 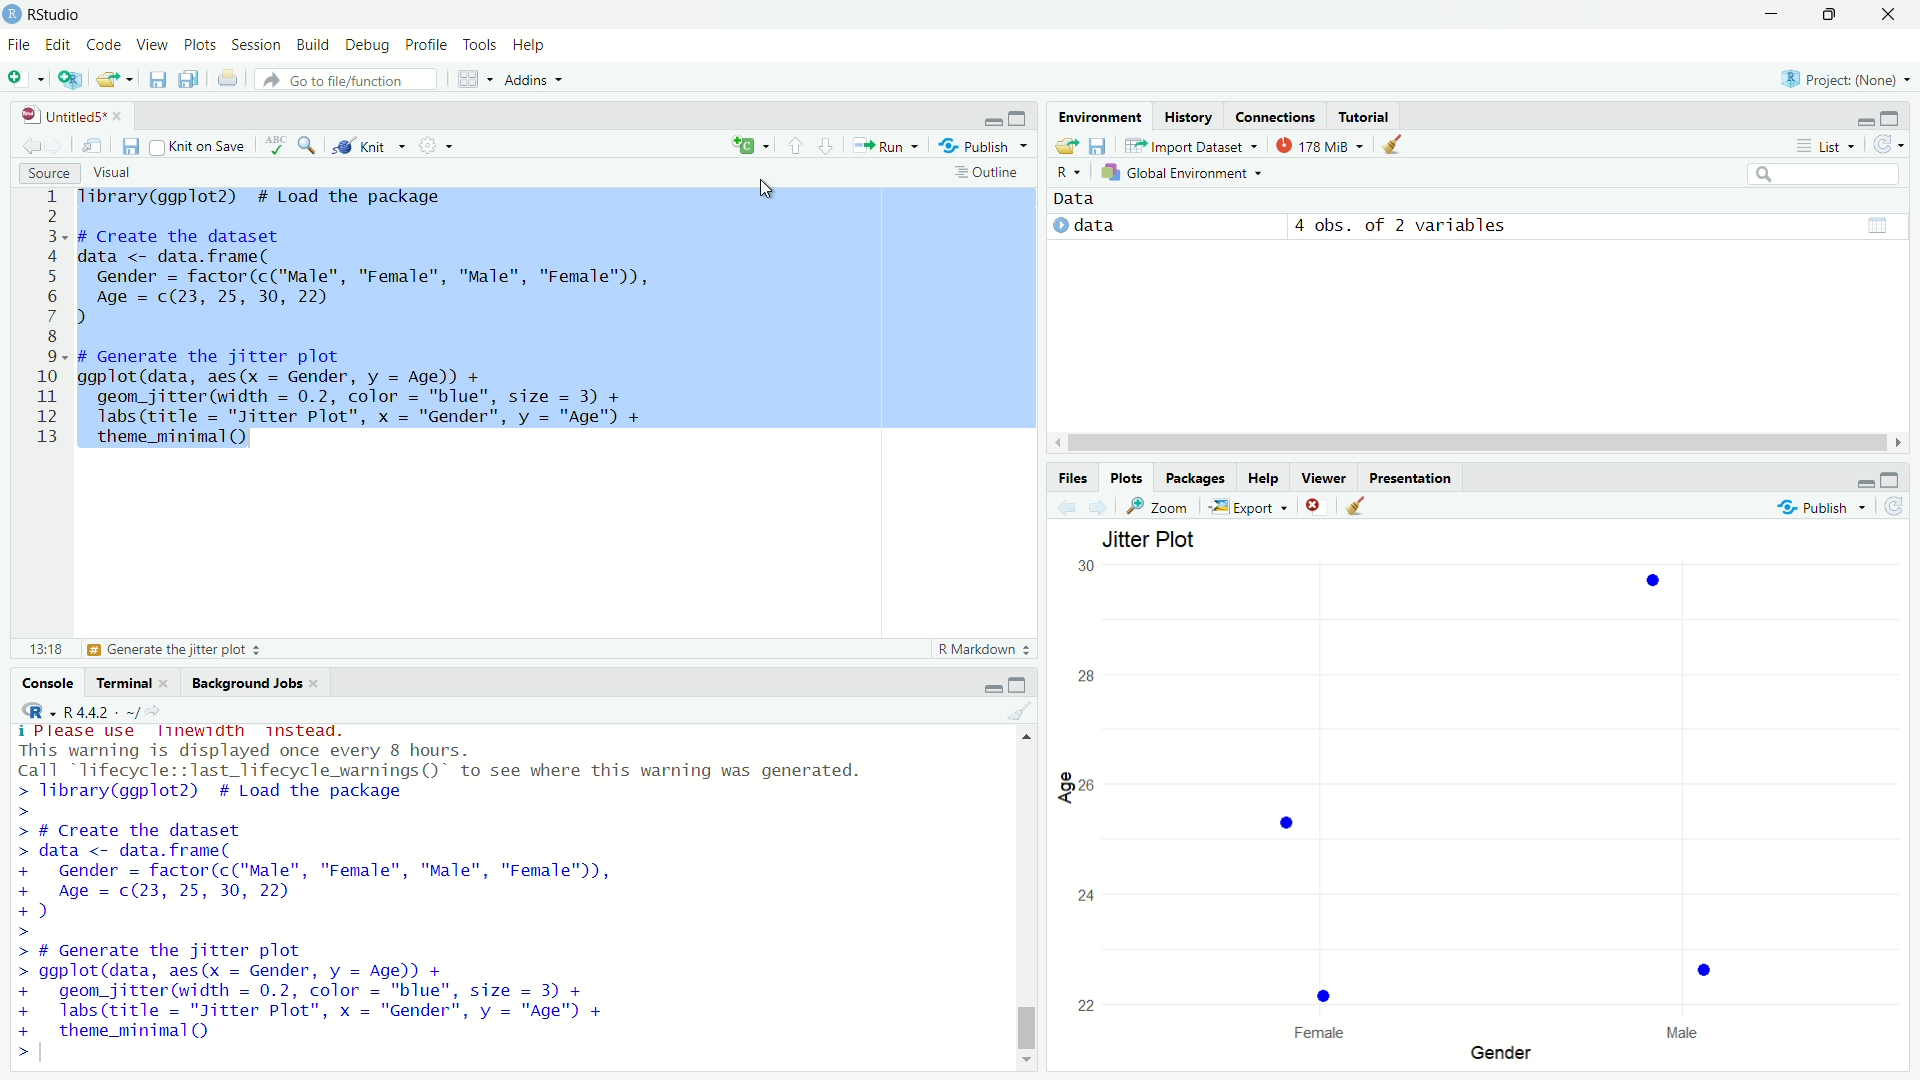 I want to click on remove the current plot, so click(x=1318, y=507).